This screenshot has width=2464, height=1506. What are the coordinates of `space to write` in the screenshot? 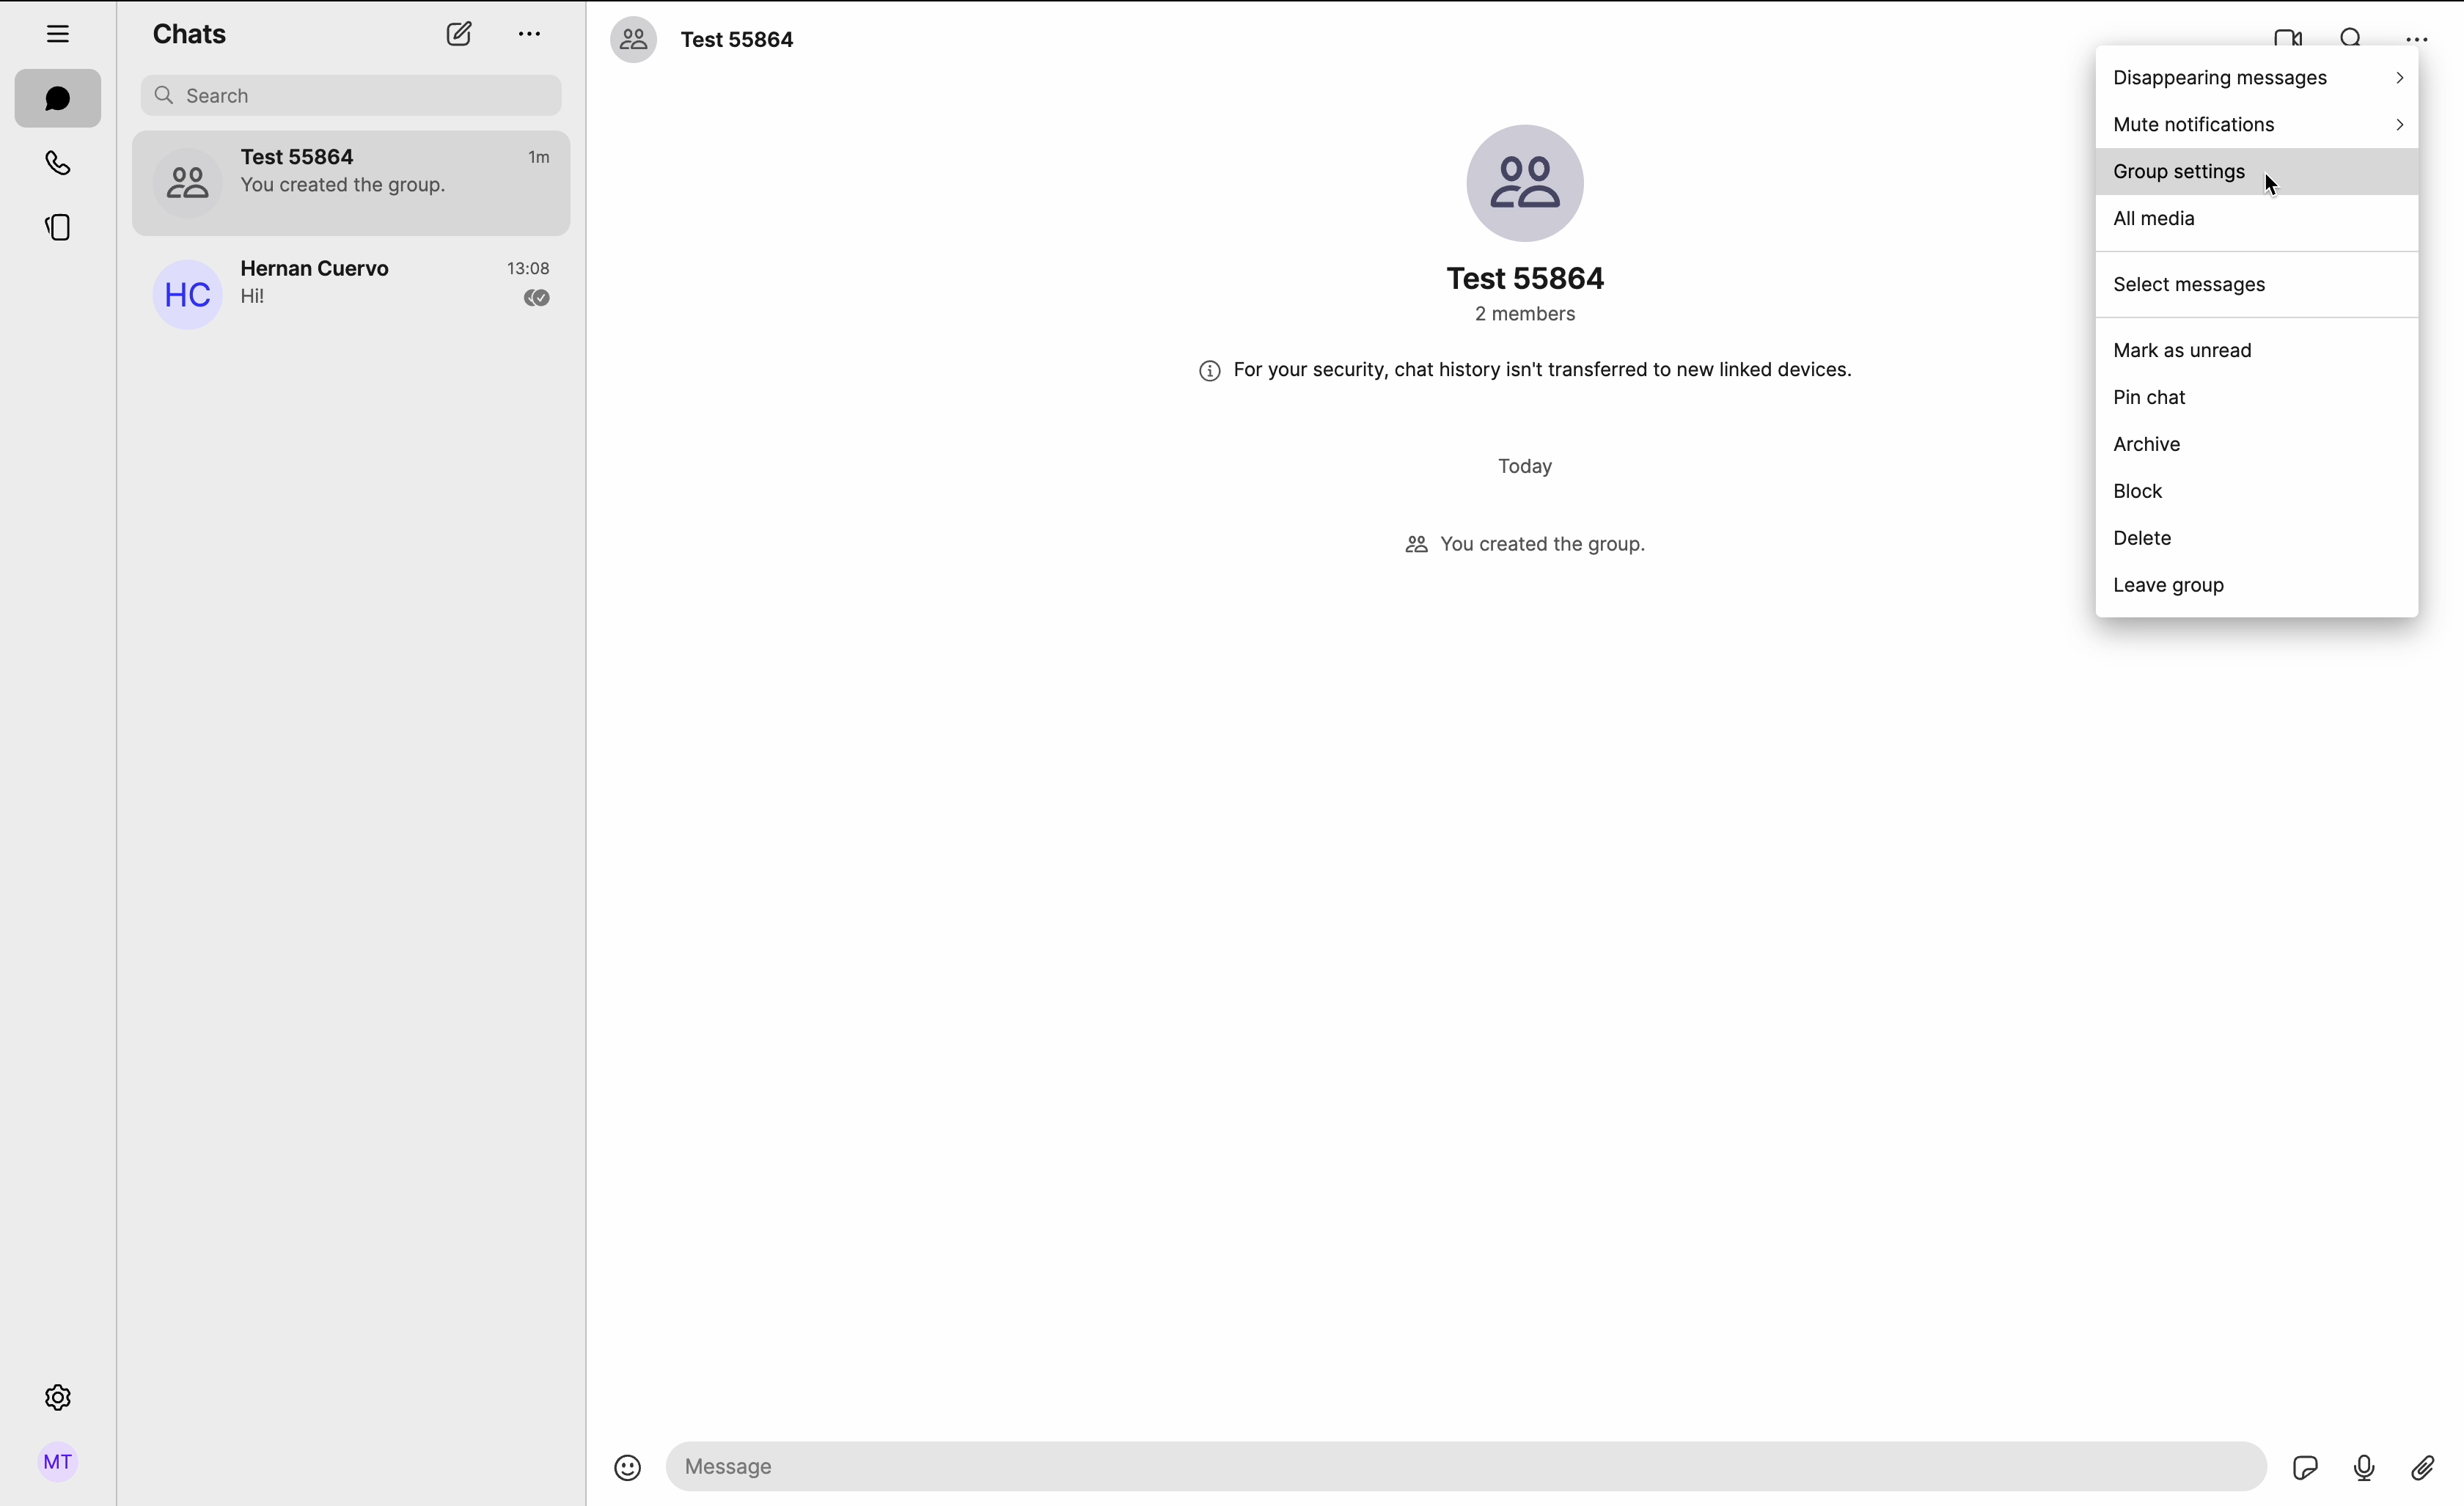 It's located at (1467, 1467).